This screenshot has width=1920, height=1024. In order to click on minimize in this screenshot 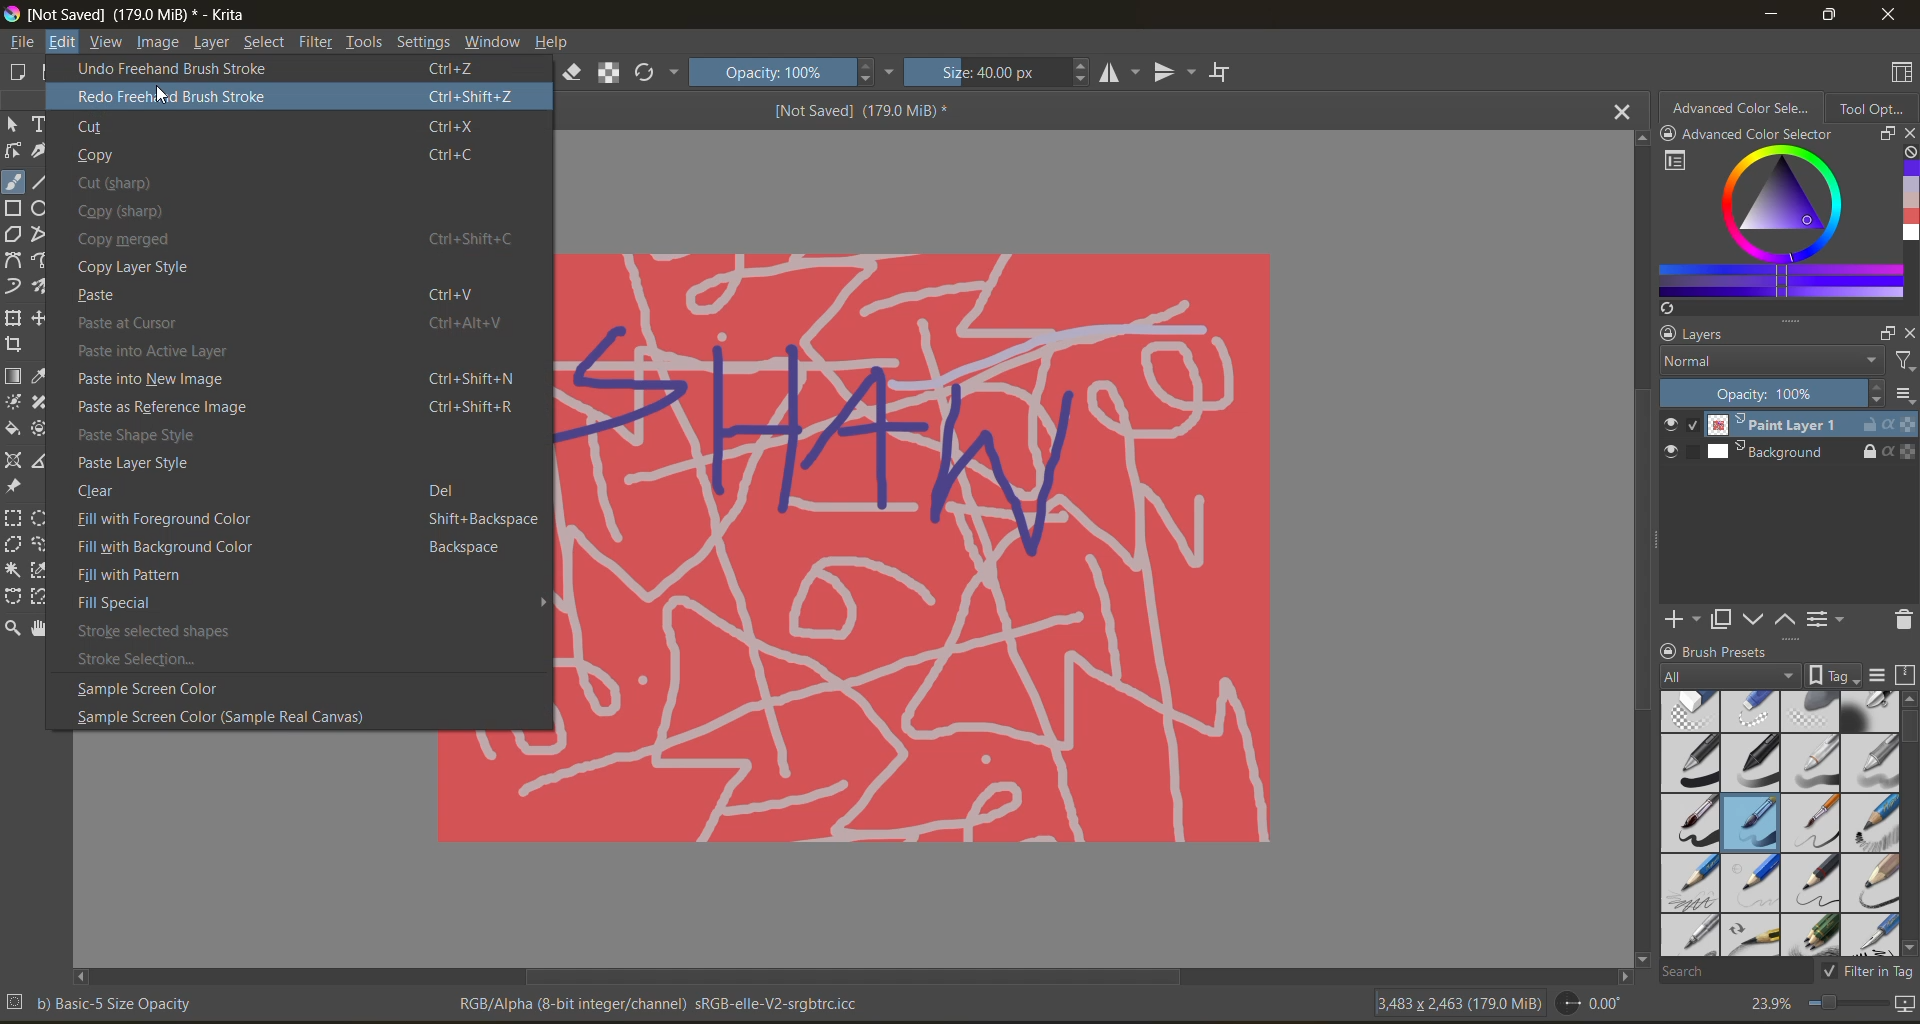, I will do `click(1770, 14)`.